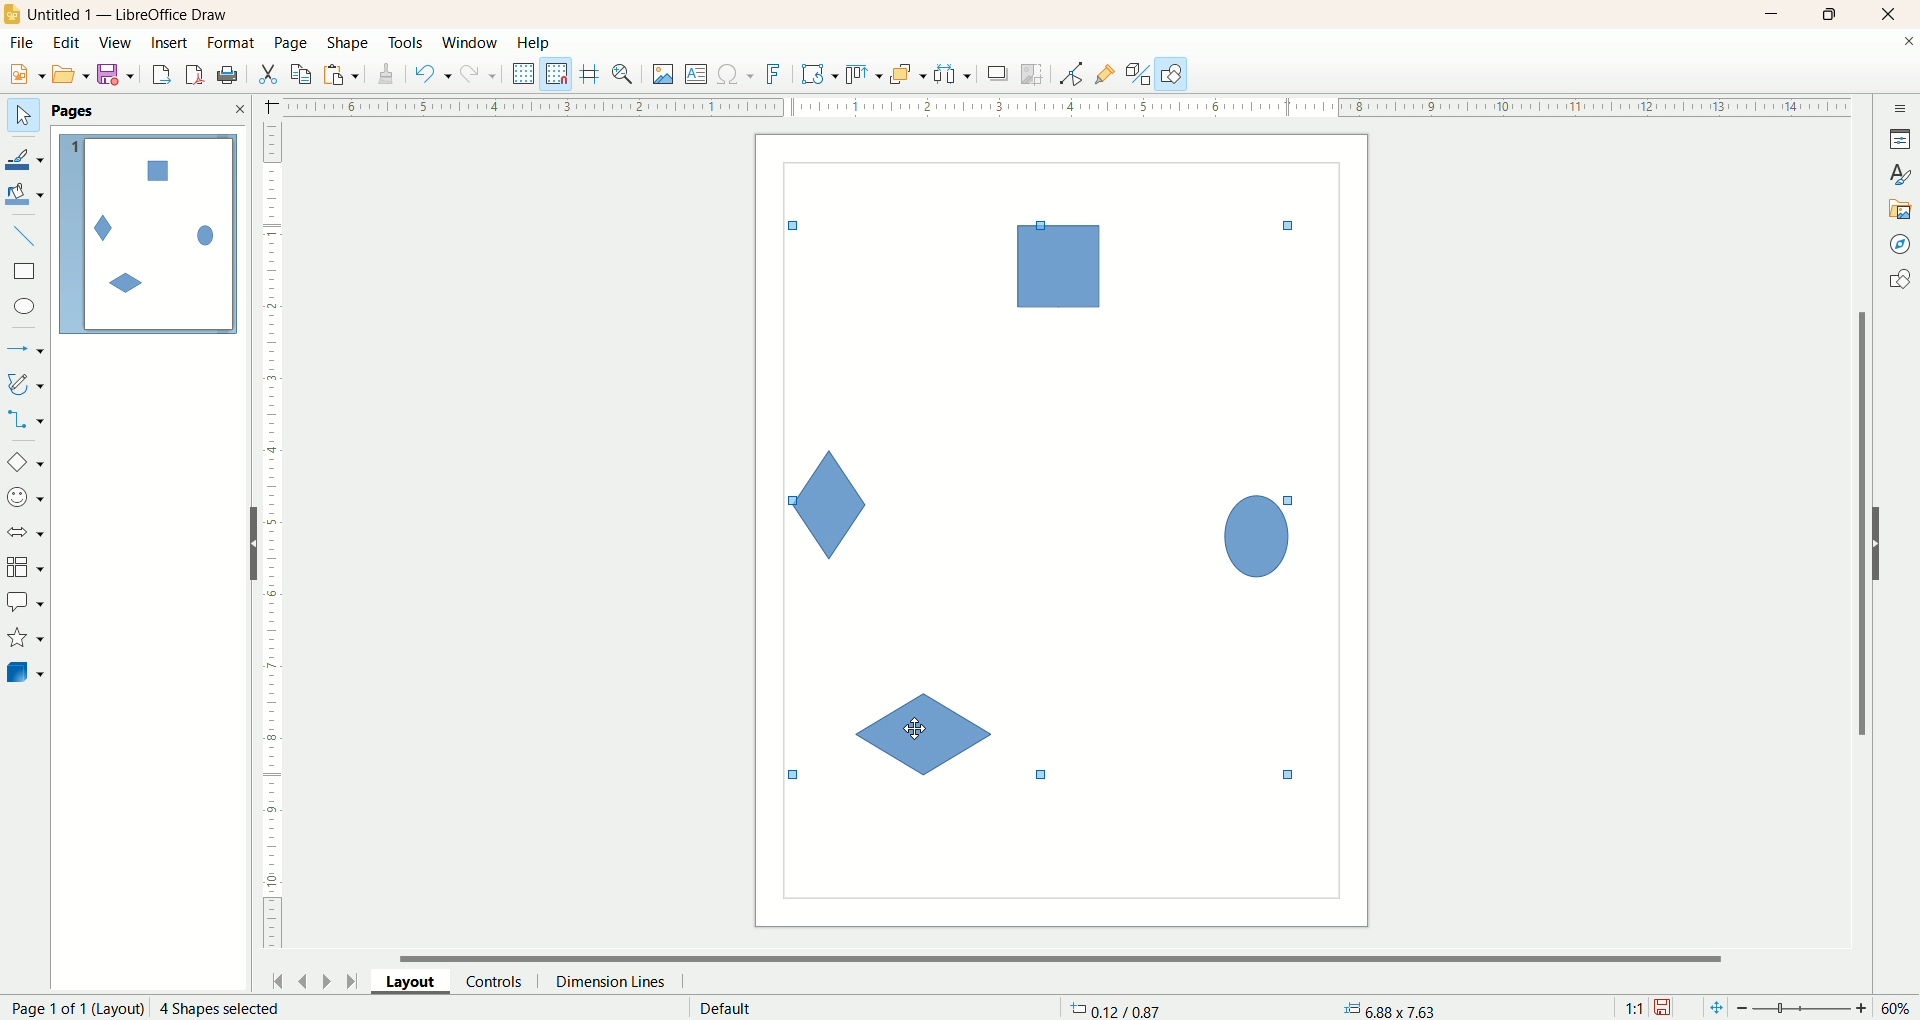 The image size is (1920, 1020). What do you see at coordinates (433, 74) in the screenshot?
I see `undo` at bounding box center [433, 74].